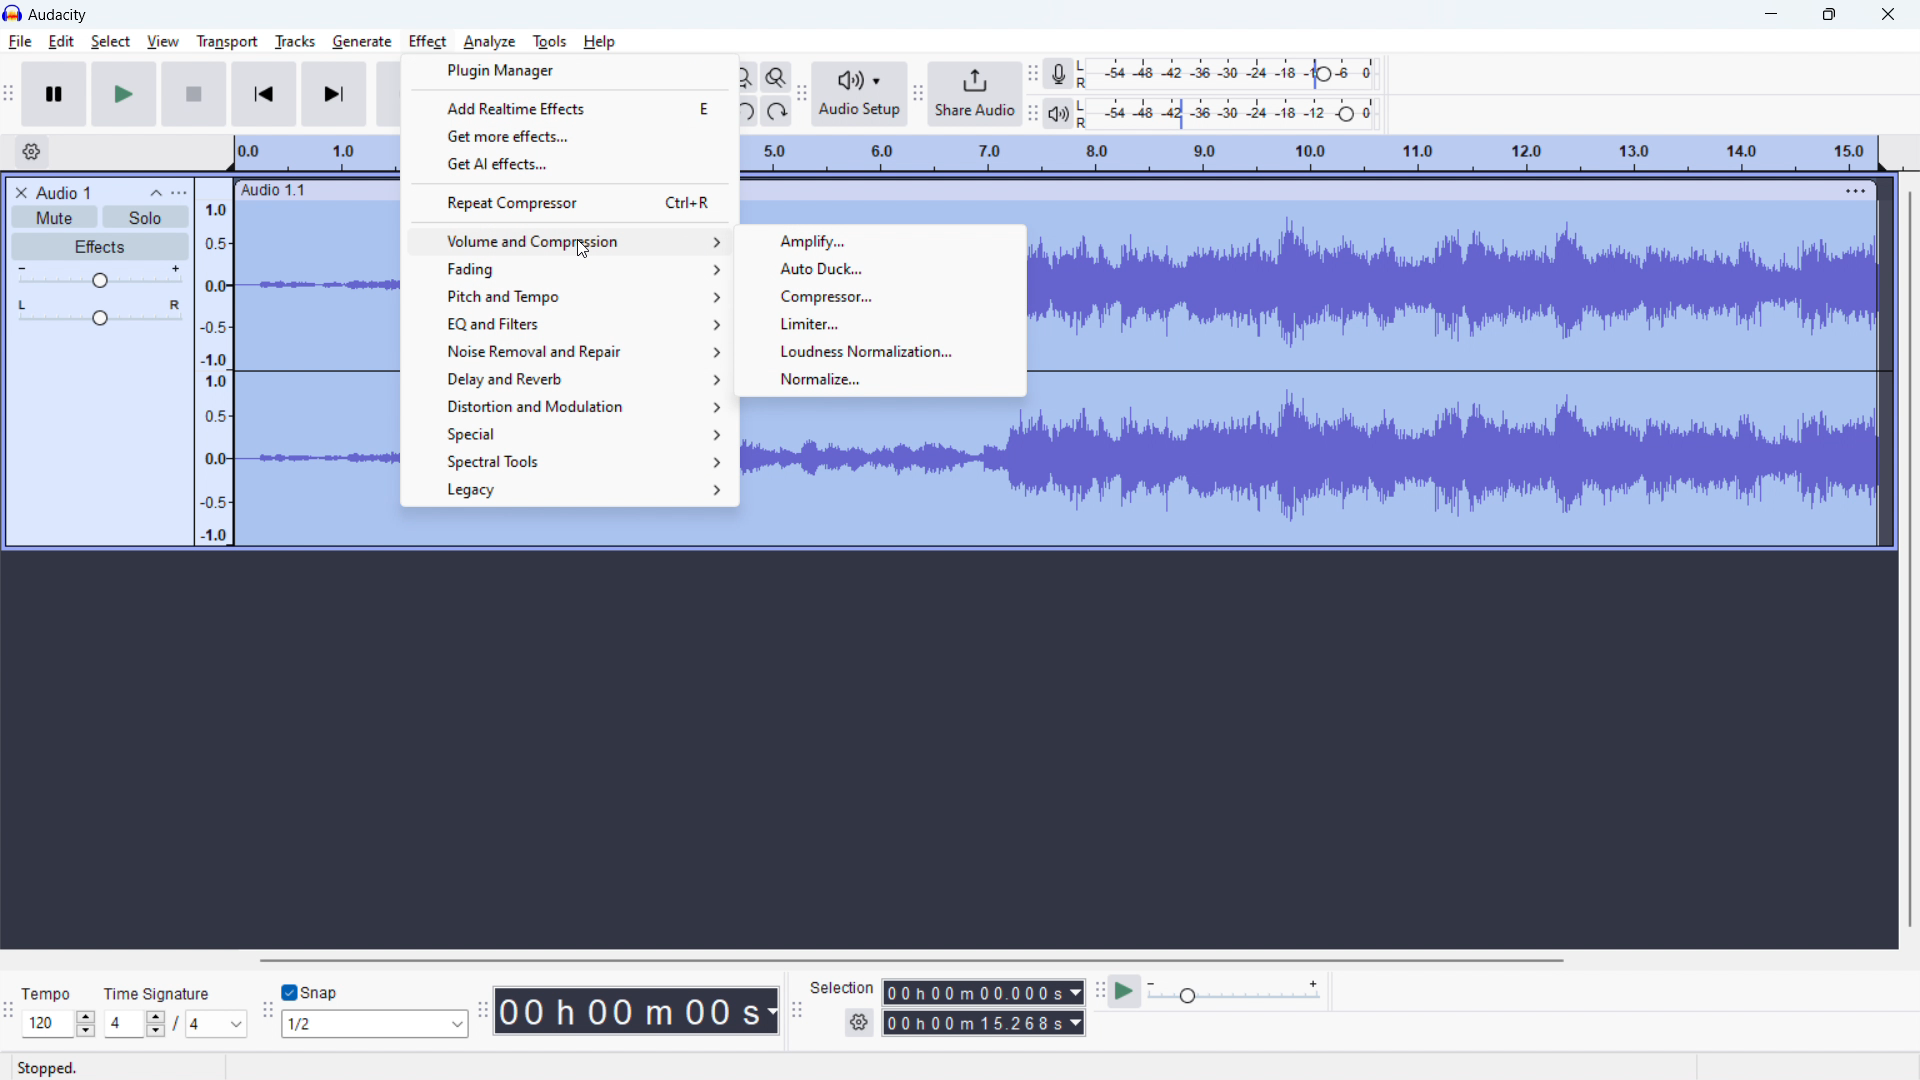 The image size is (1920, 1080). What do you see at coordinates (1858, 190) in the screenshot?
I see `menu` at bounding box center [1858, 190].